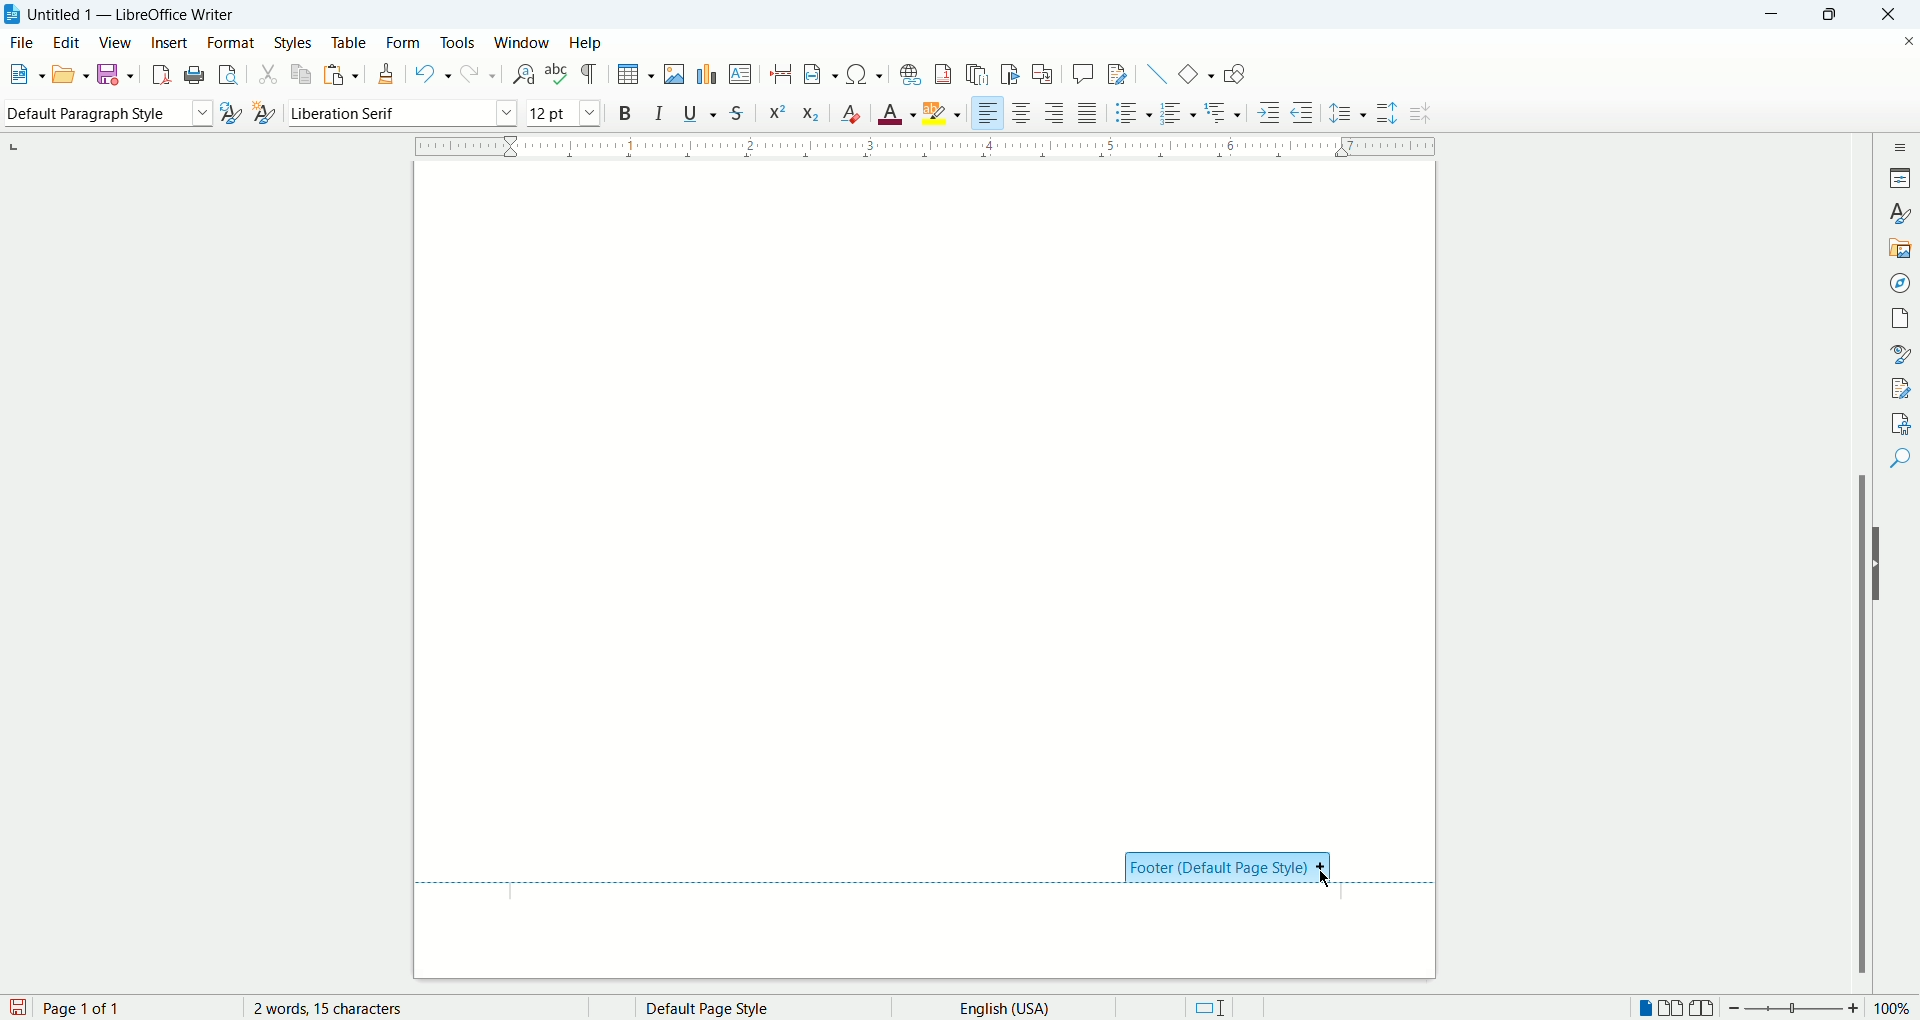  I want to click on format, so click(230, 43).